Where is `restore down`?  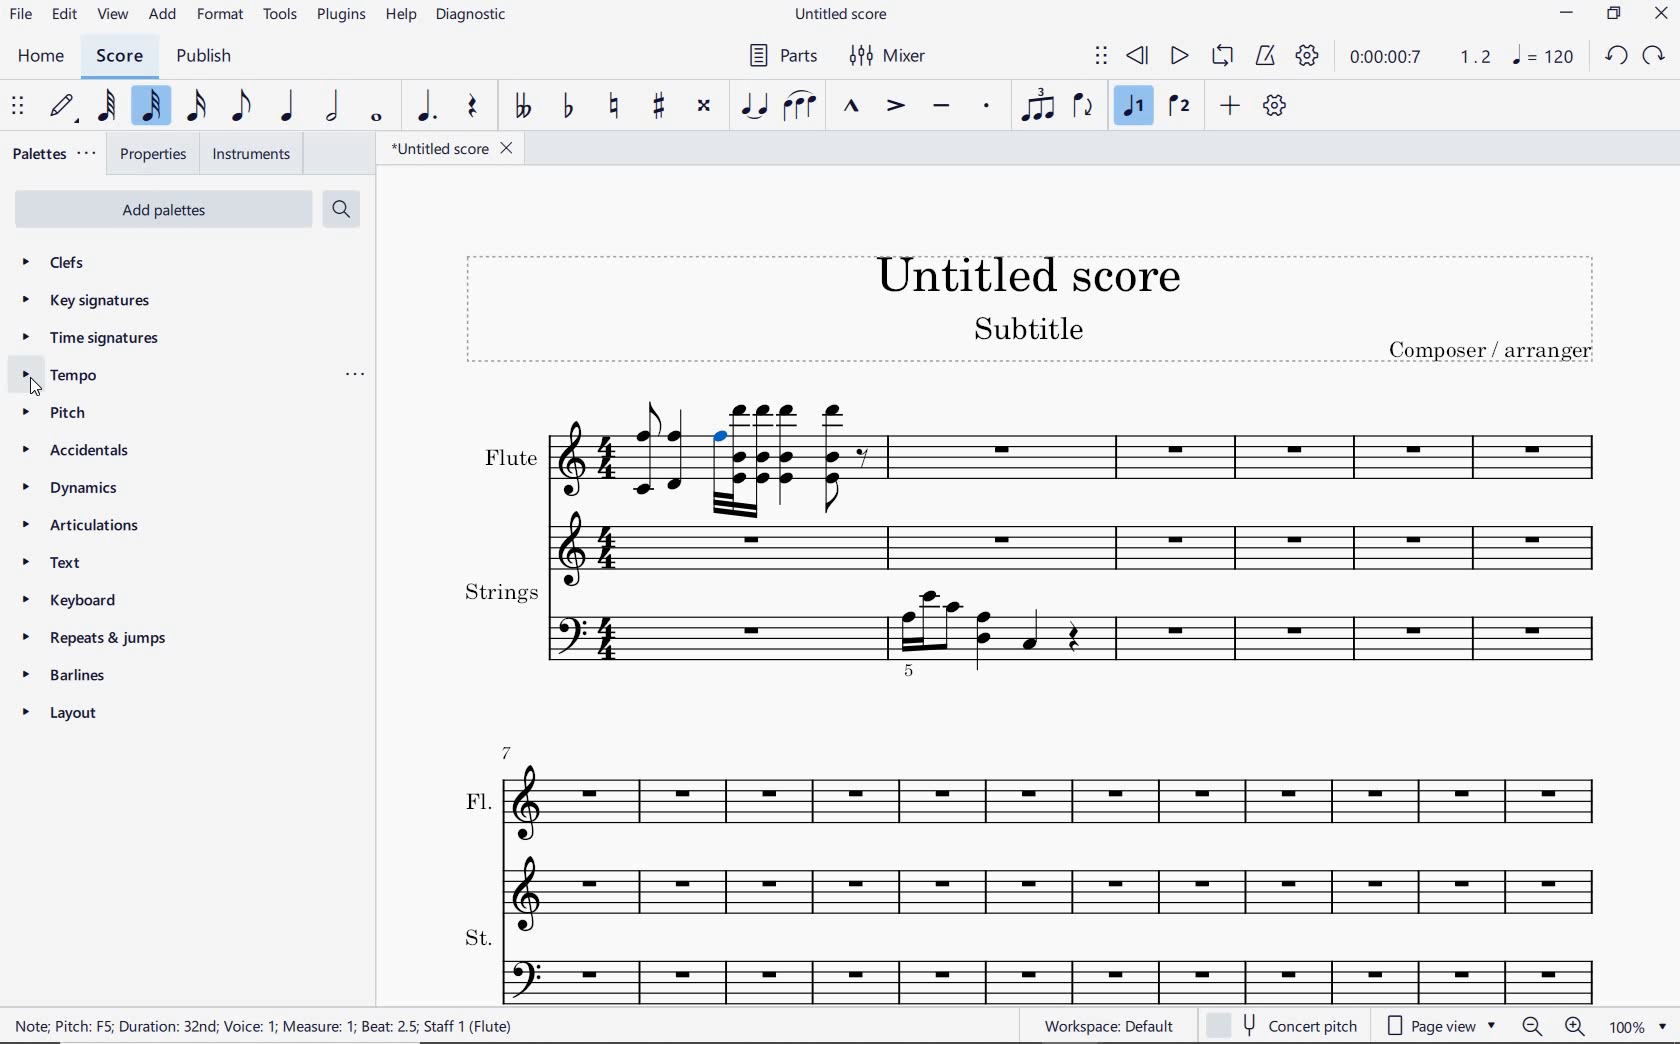
restore down is located at coordinates (1616, 13).